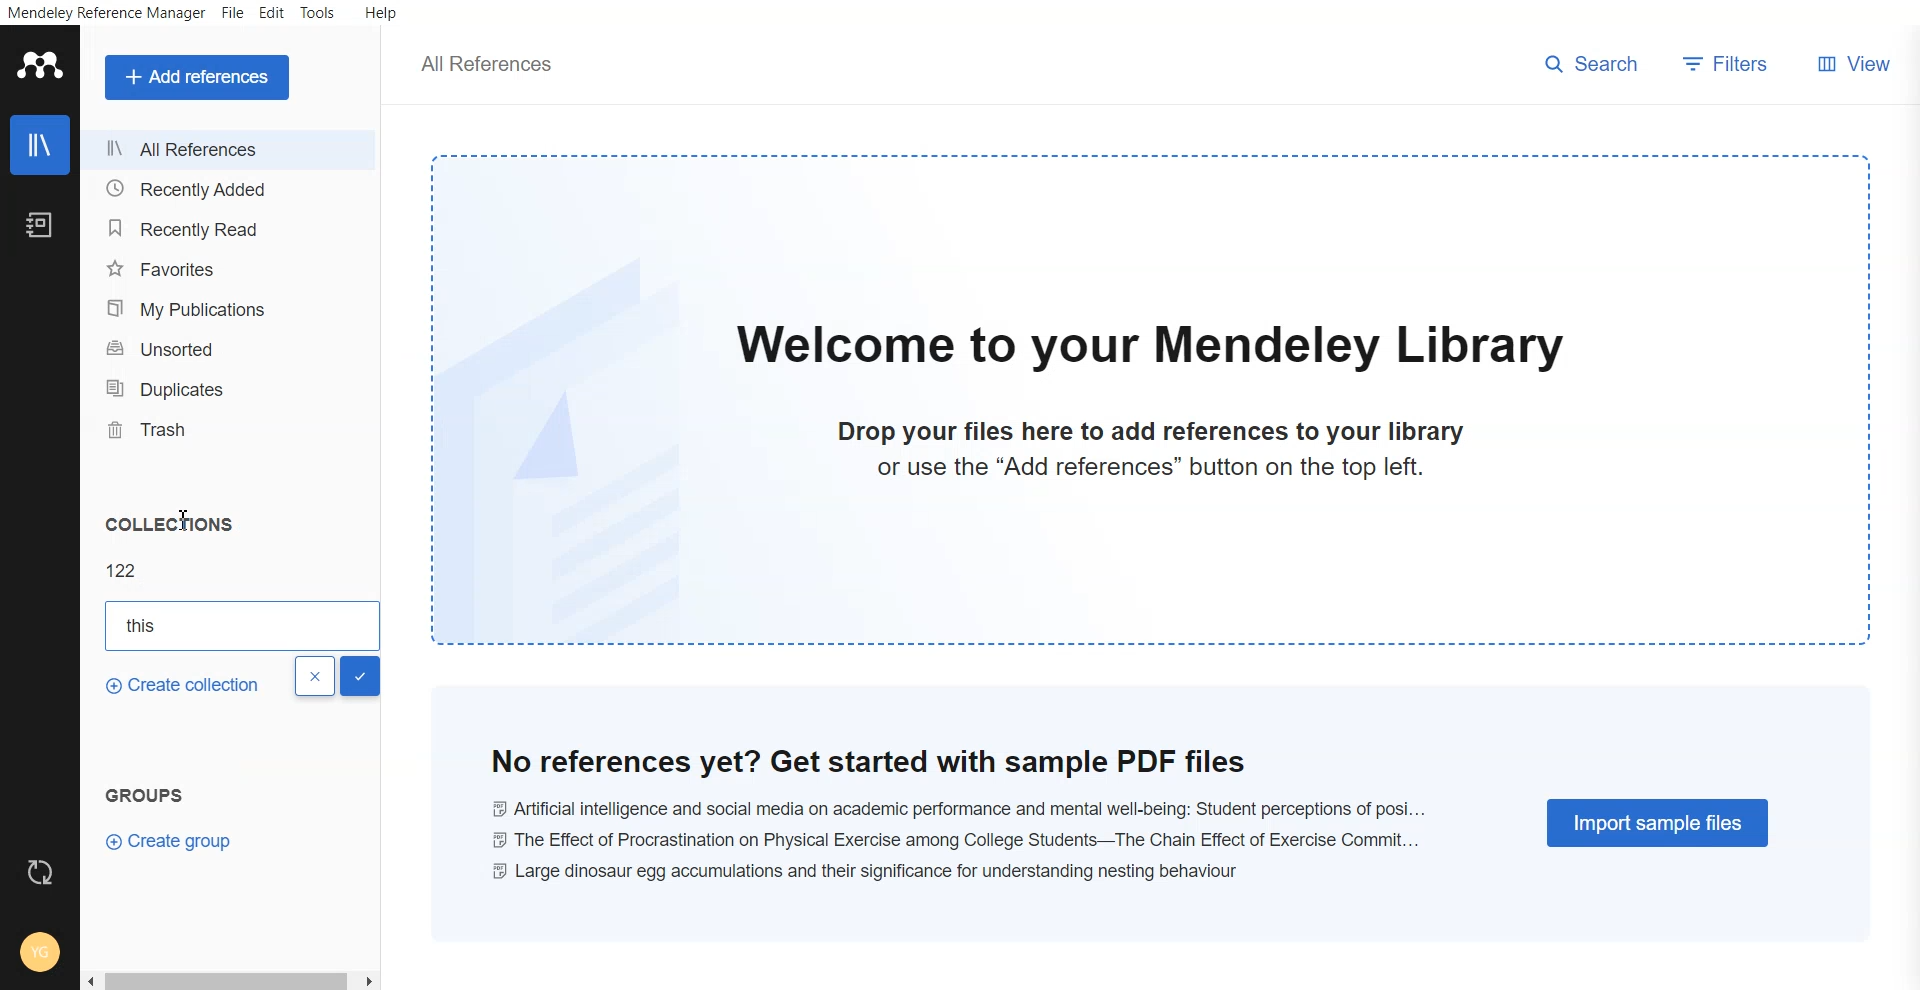 The height and width of the screenshot is (990, 1920). Describe the element at coordinates (230, 188) in the screenshot. I see `Recently added` at that location.